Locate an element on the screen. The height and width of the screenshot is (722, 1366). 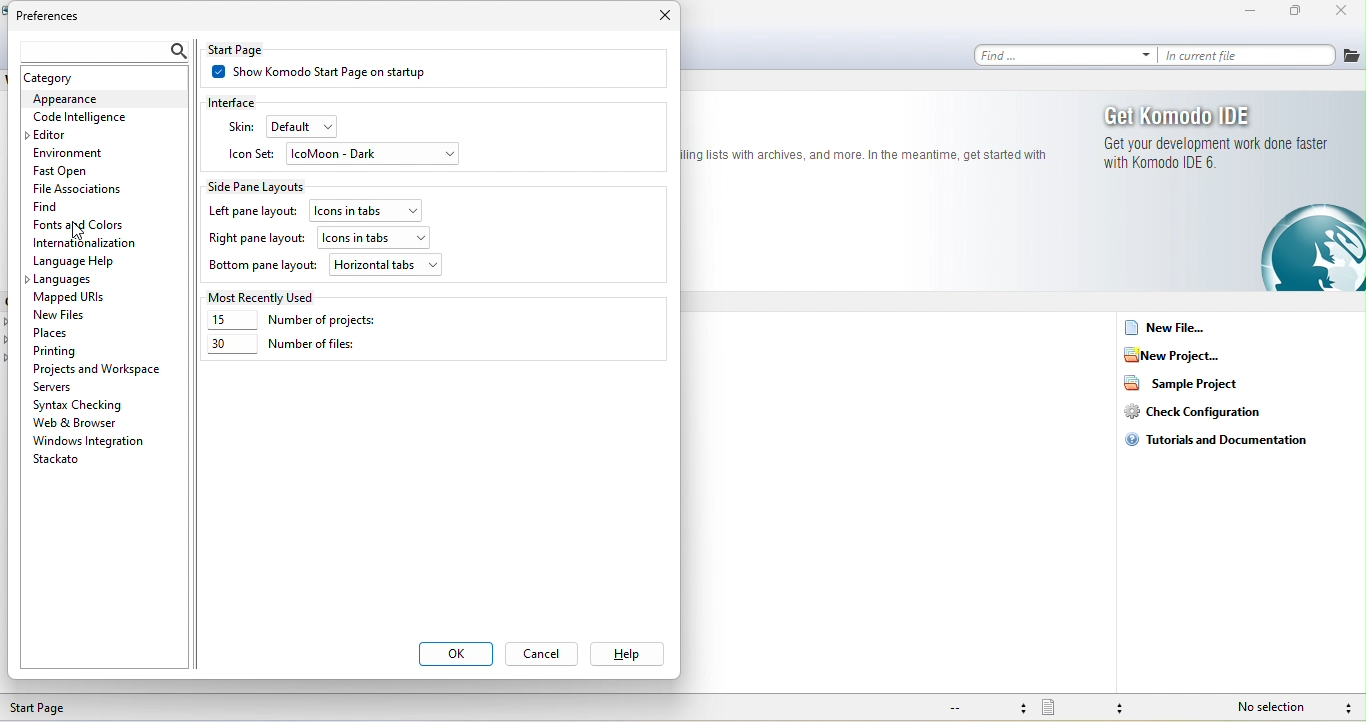
syntax checking is located at coordinates (1346, 707).